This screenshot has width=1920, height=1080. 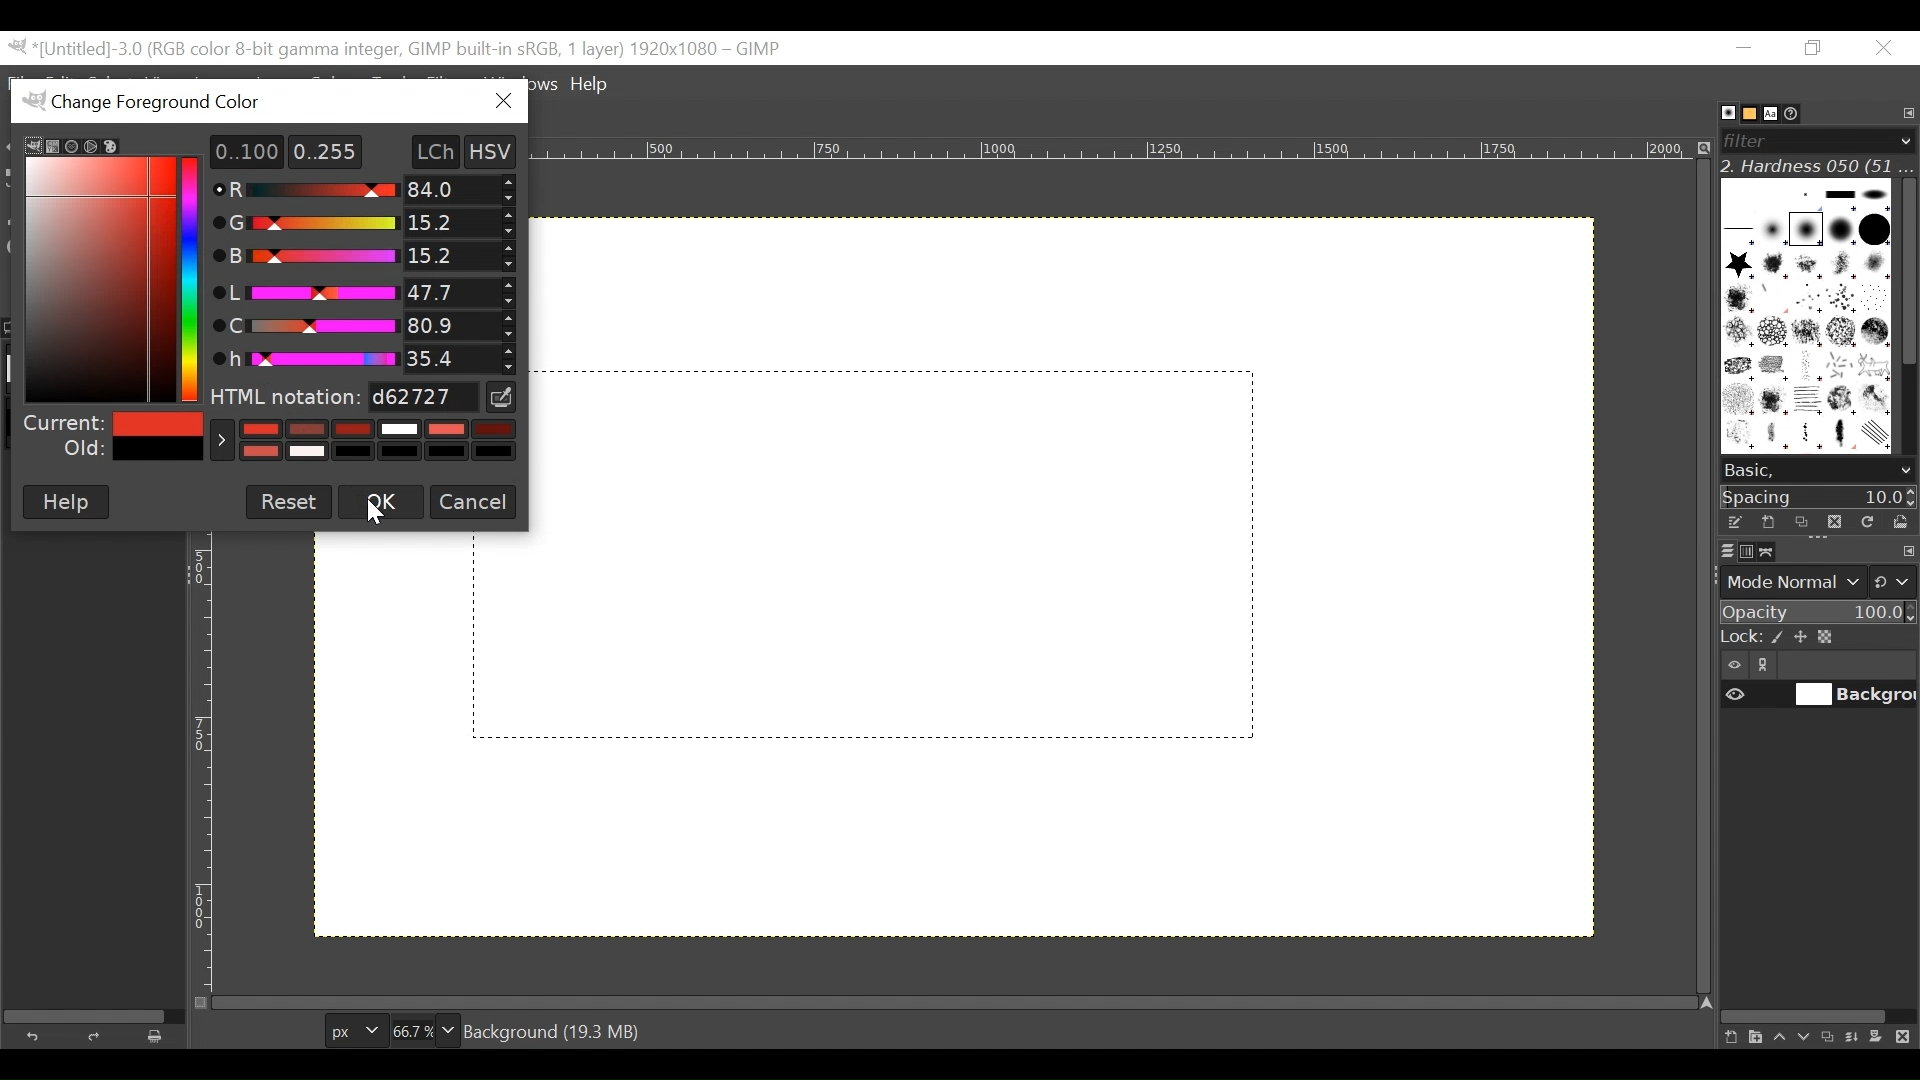 What do you see at coordinates (364, 324) in the screenshot?
I see `Chroma` at bounding box center [364, 324].